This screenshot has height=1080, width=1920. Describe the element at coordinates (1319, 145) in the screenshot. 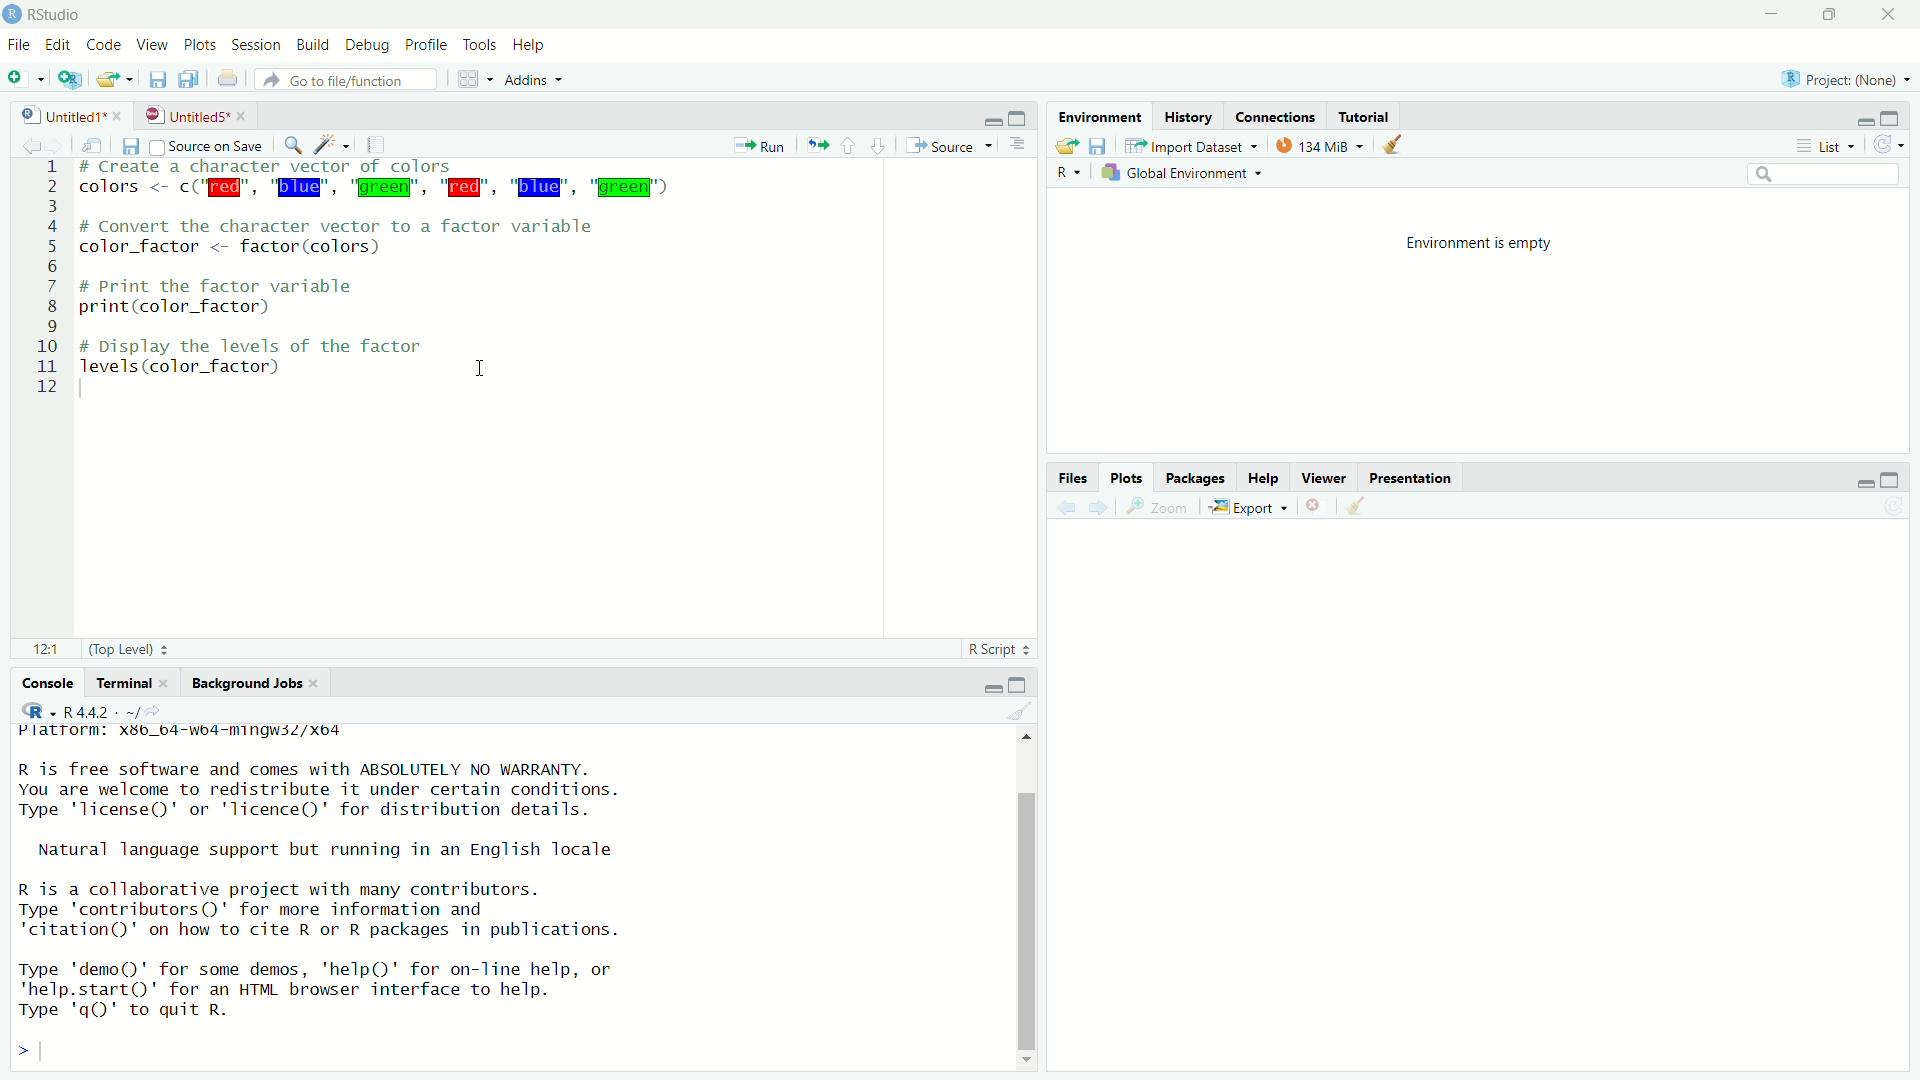

I see `134 MiB` at that location.